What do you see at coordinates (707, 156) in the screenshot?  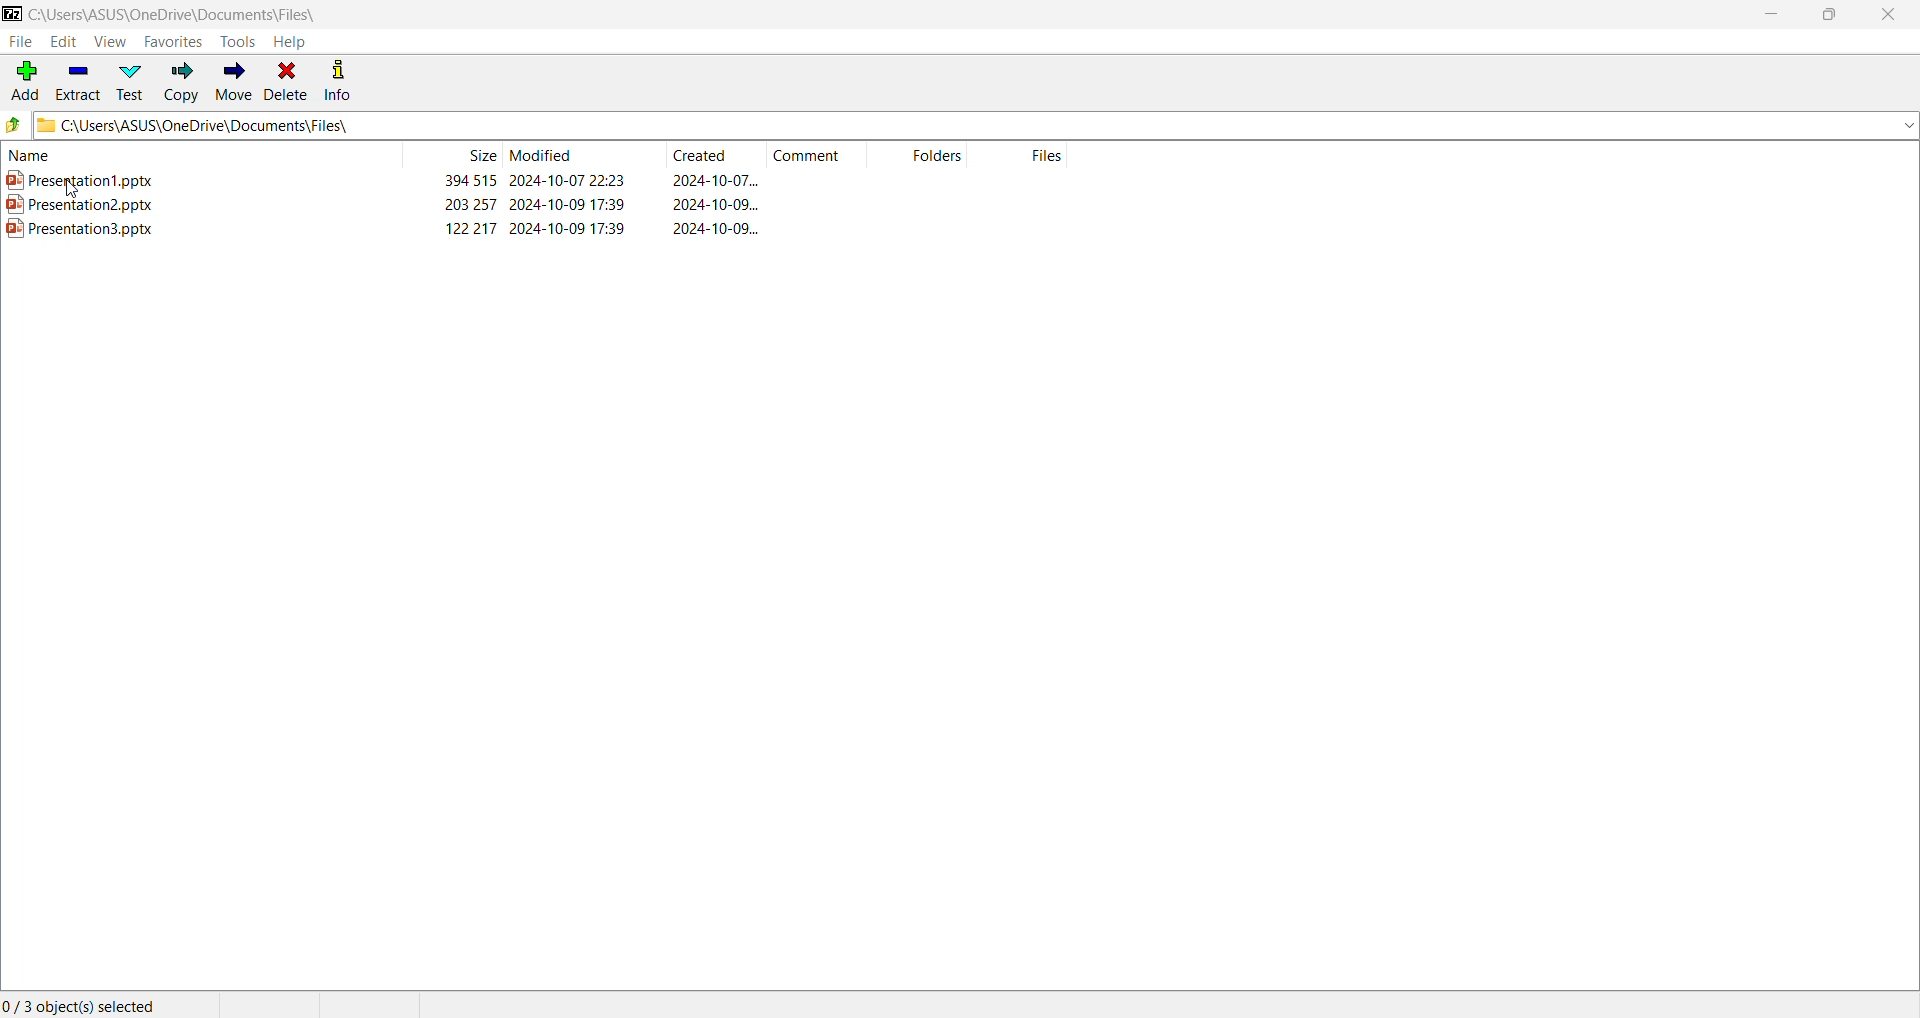 I see `Created` at bounding box center [707, 156].